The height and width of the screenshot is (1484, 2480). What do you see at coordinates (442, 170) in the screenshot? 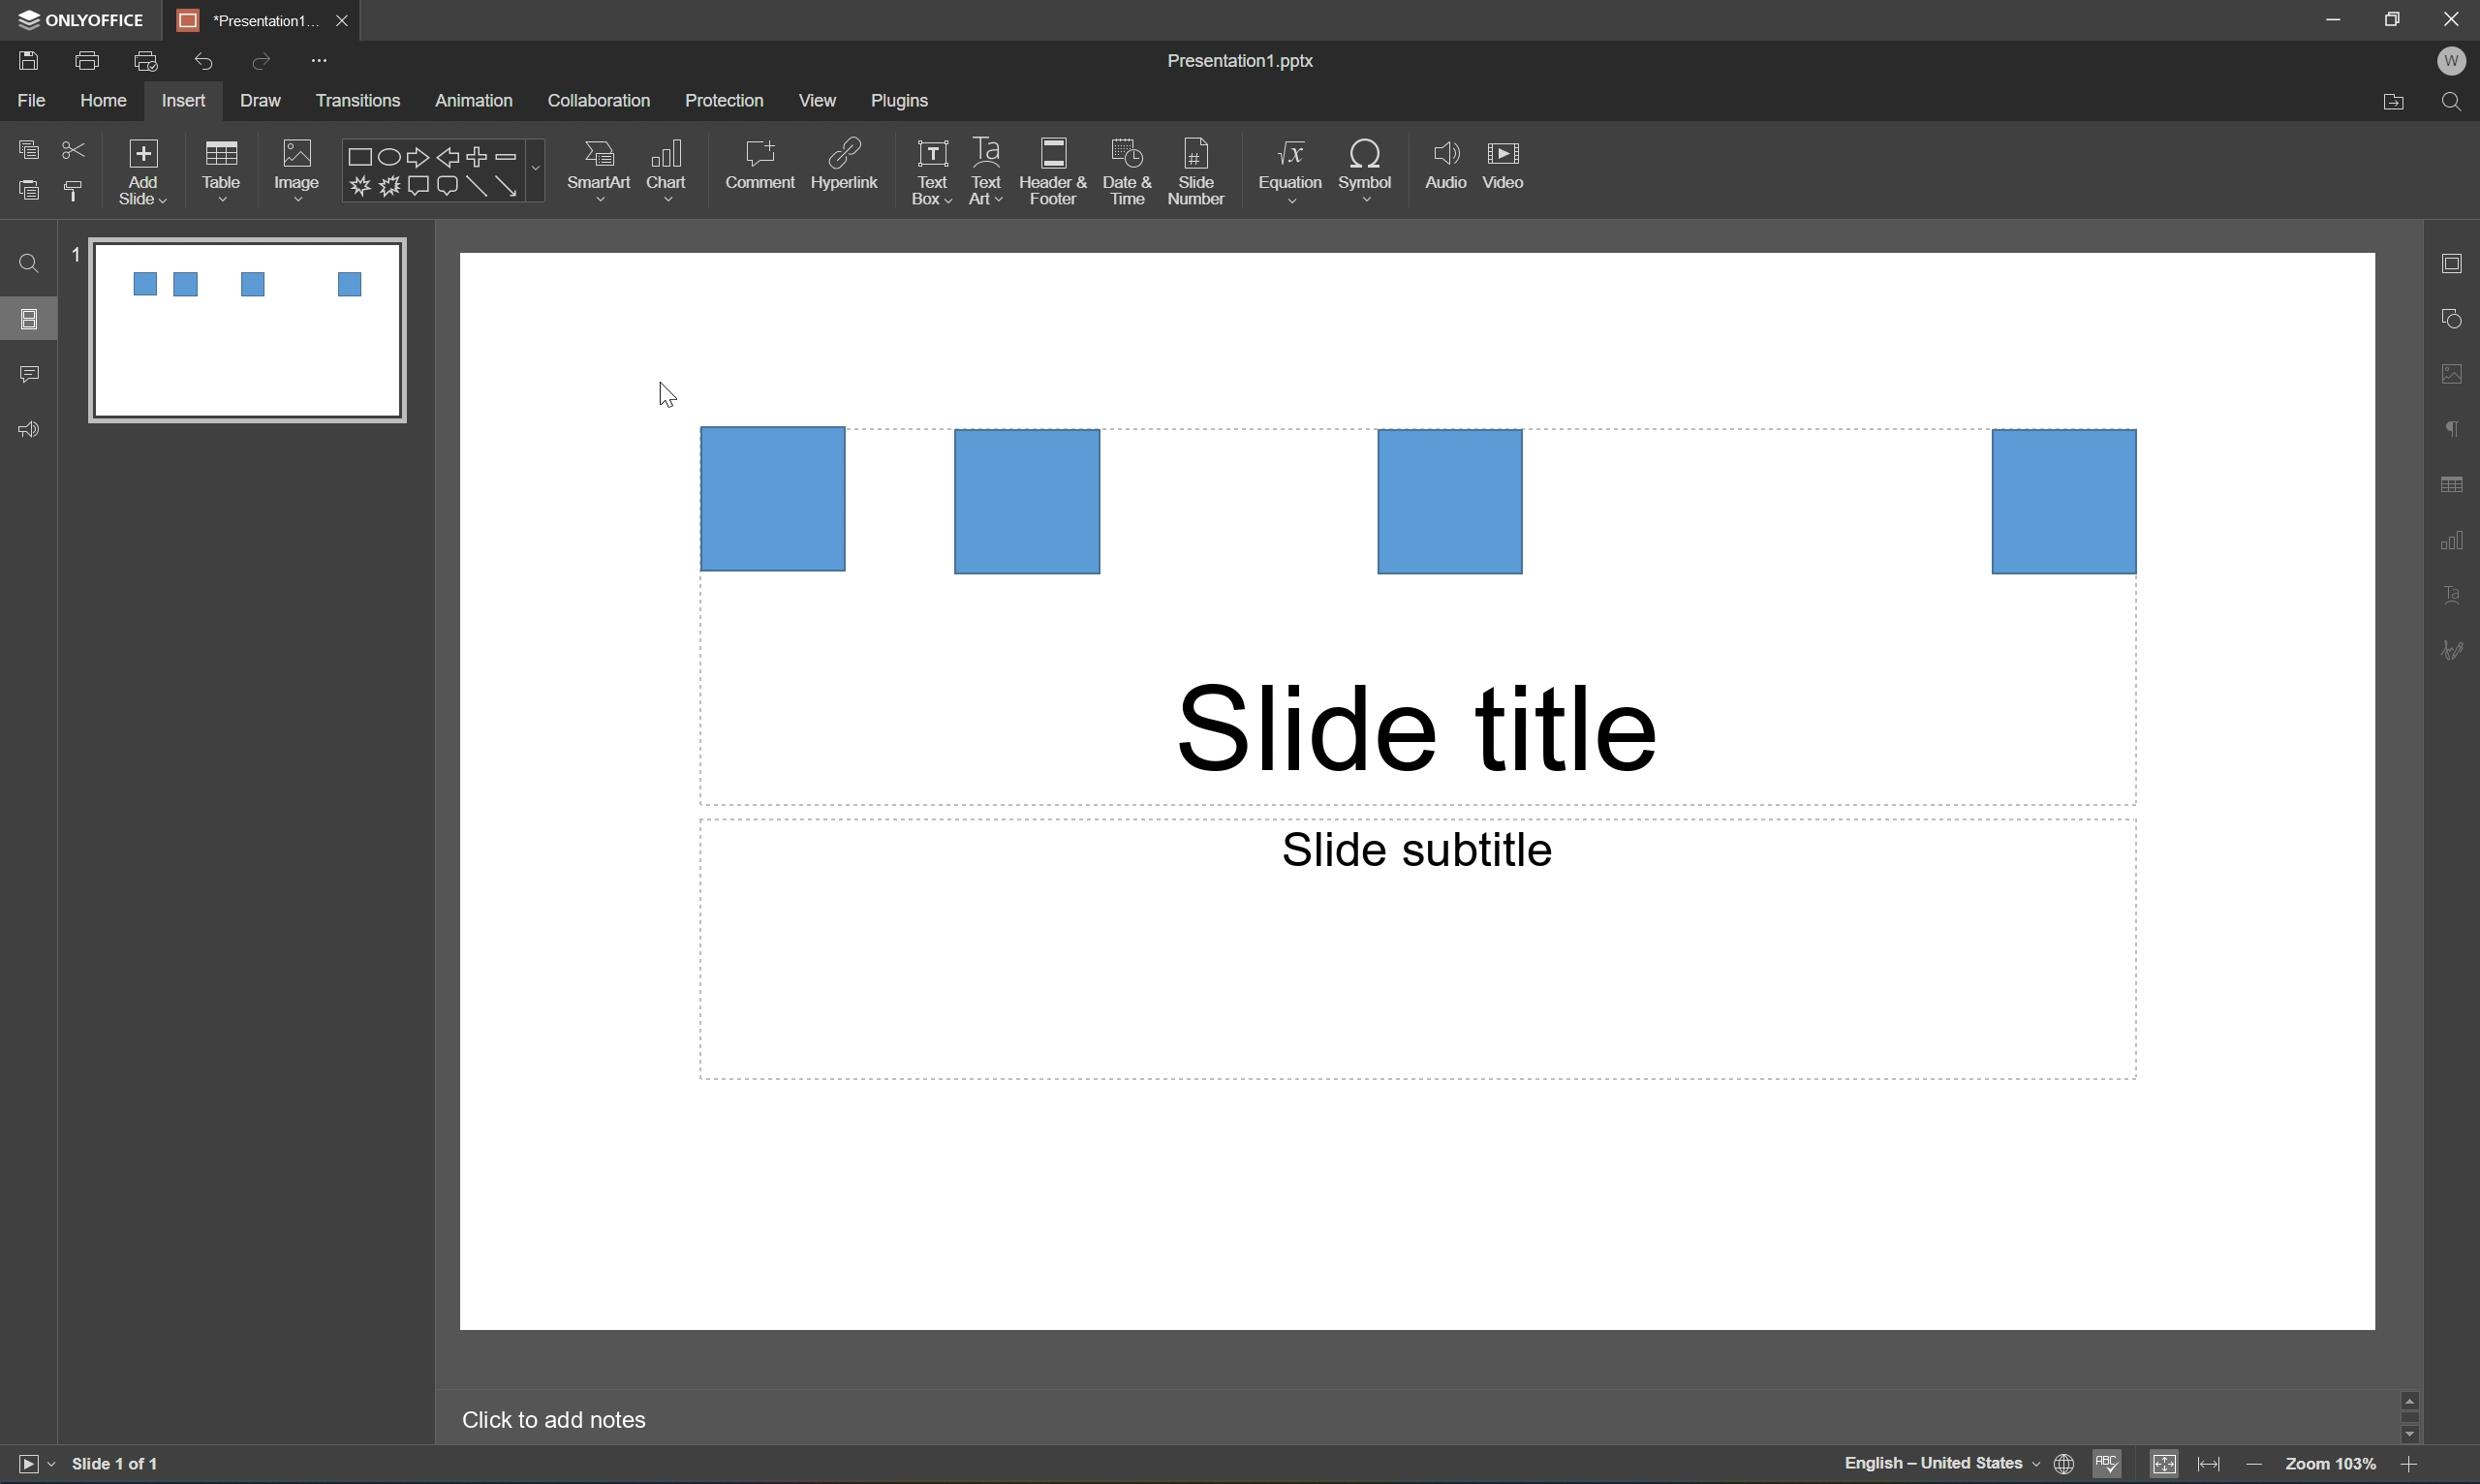
I see `shapes` at bounding box center [442, 170].